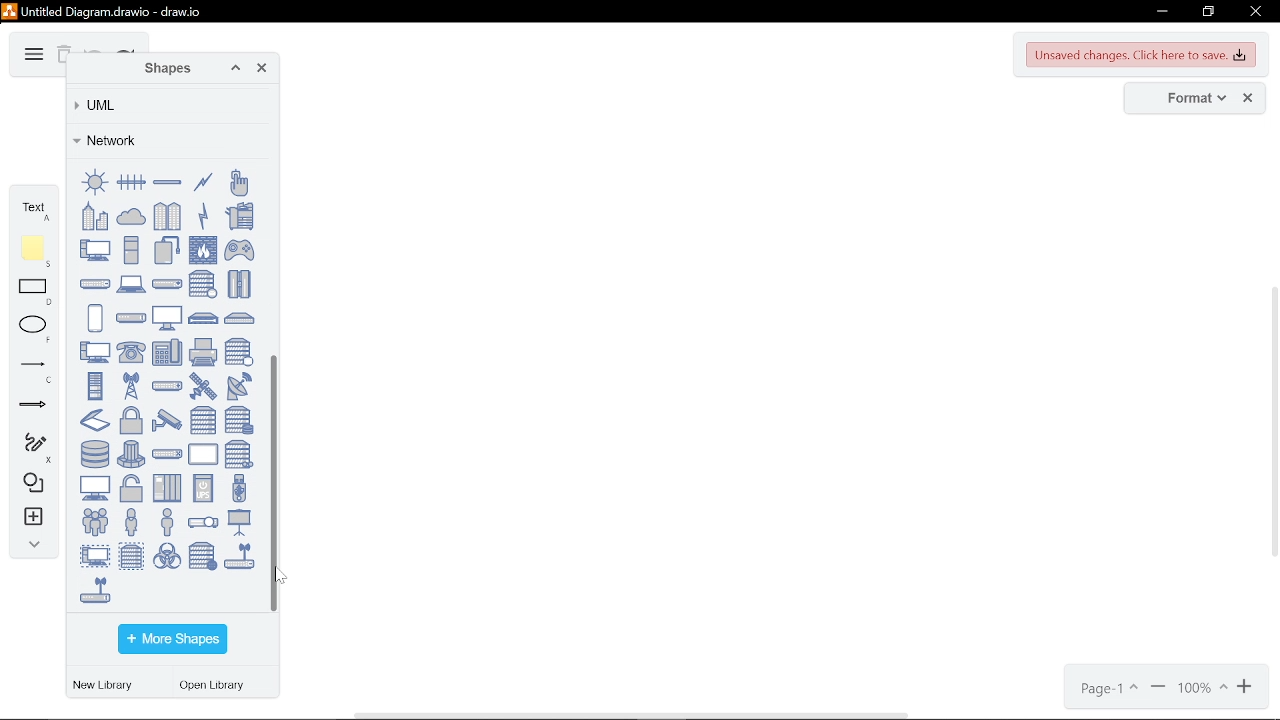 This screenshot has height=720, width=1280. Describe the element at coordinates (240, 250) in the screenshot. I see `gamepad` at that location.